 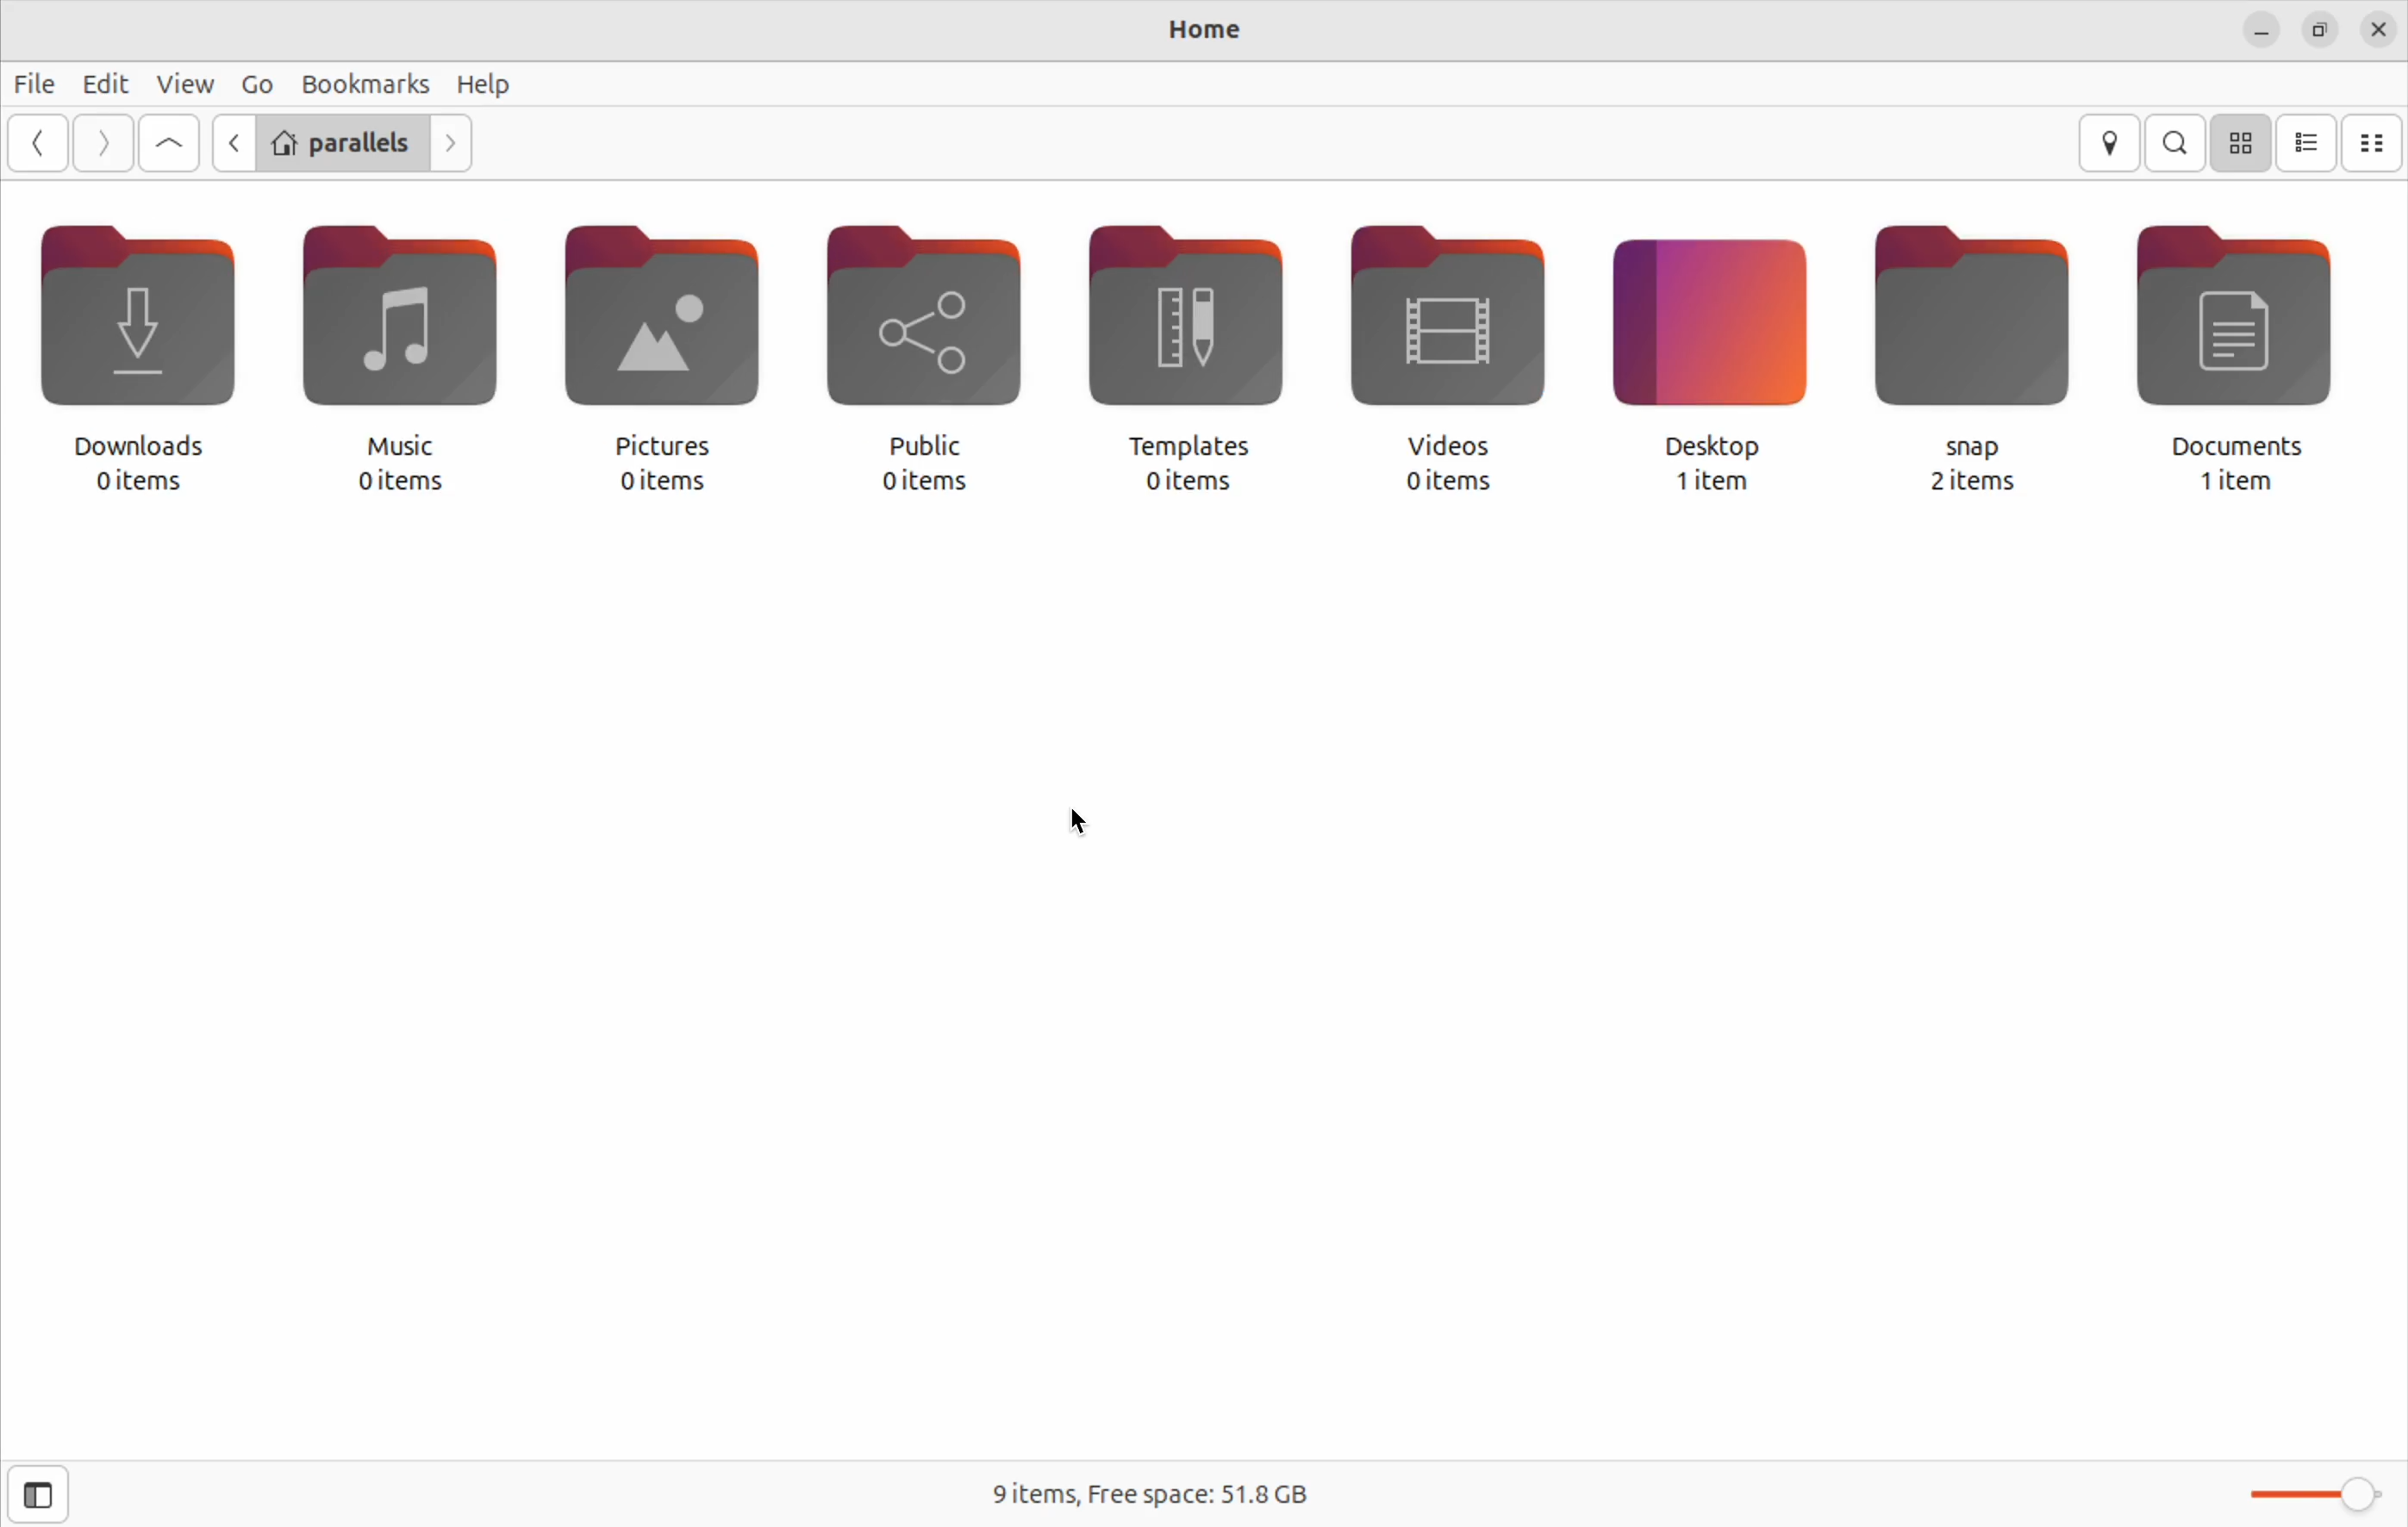 What do you see at coordinates (41, 142) in the screenshot?
I see `go previous` at bounding box center [41, 142].